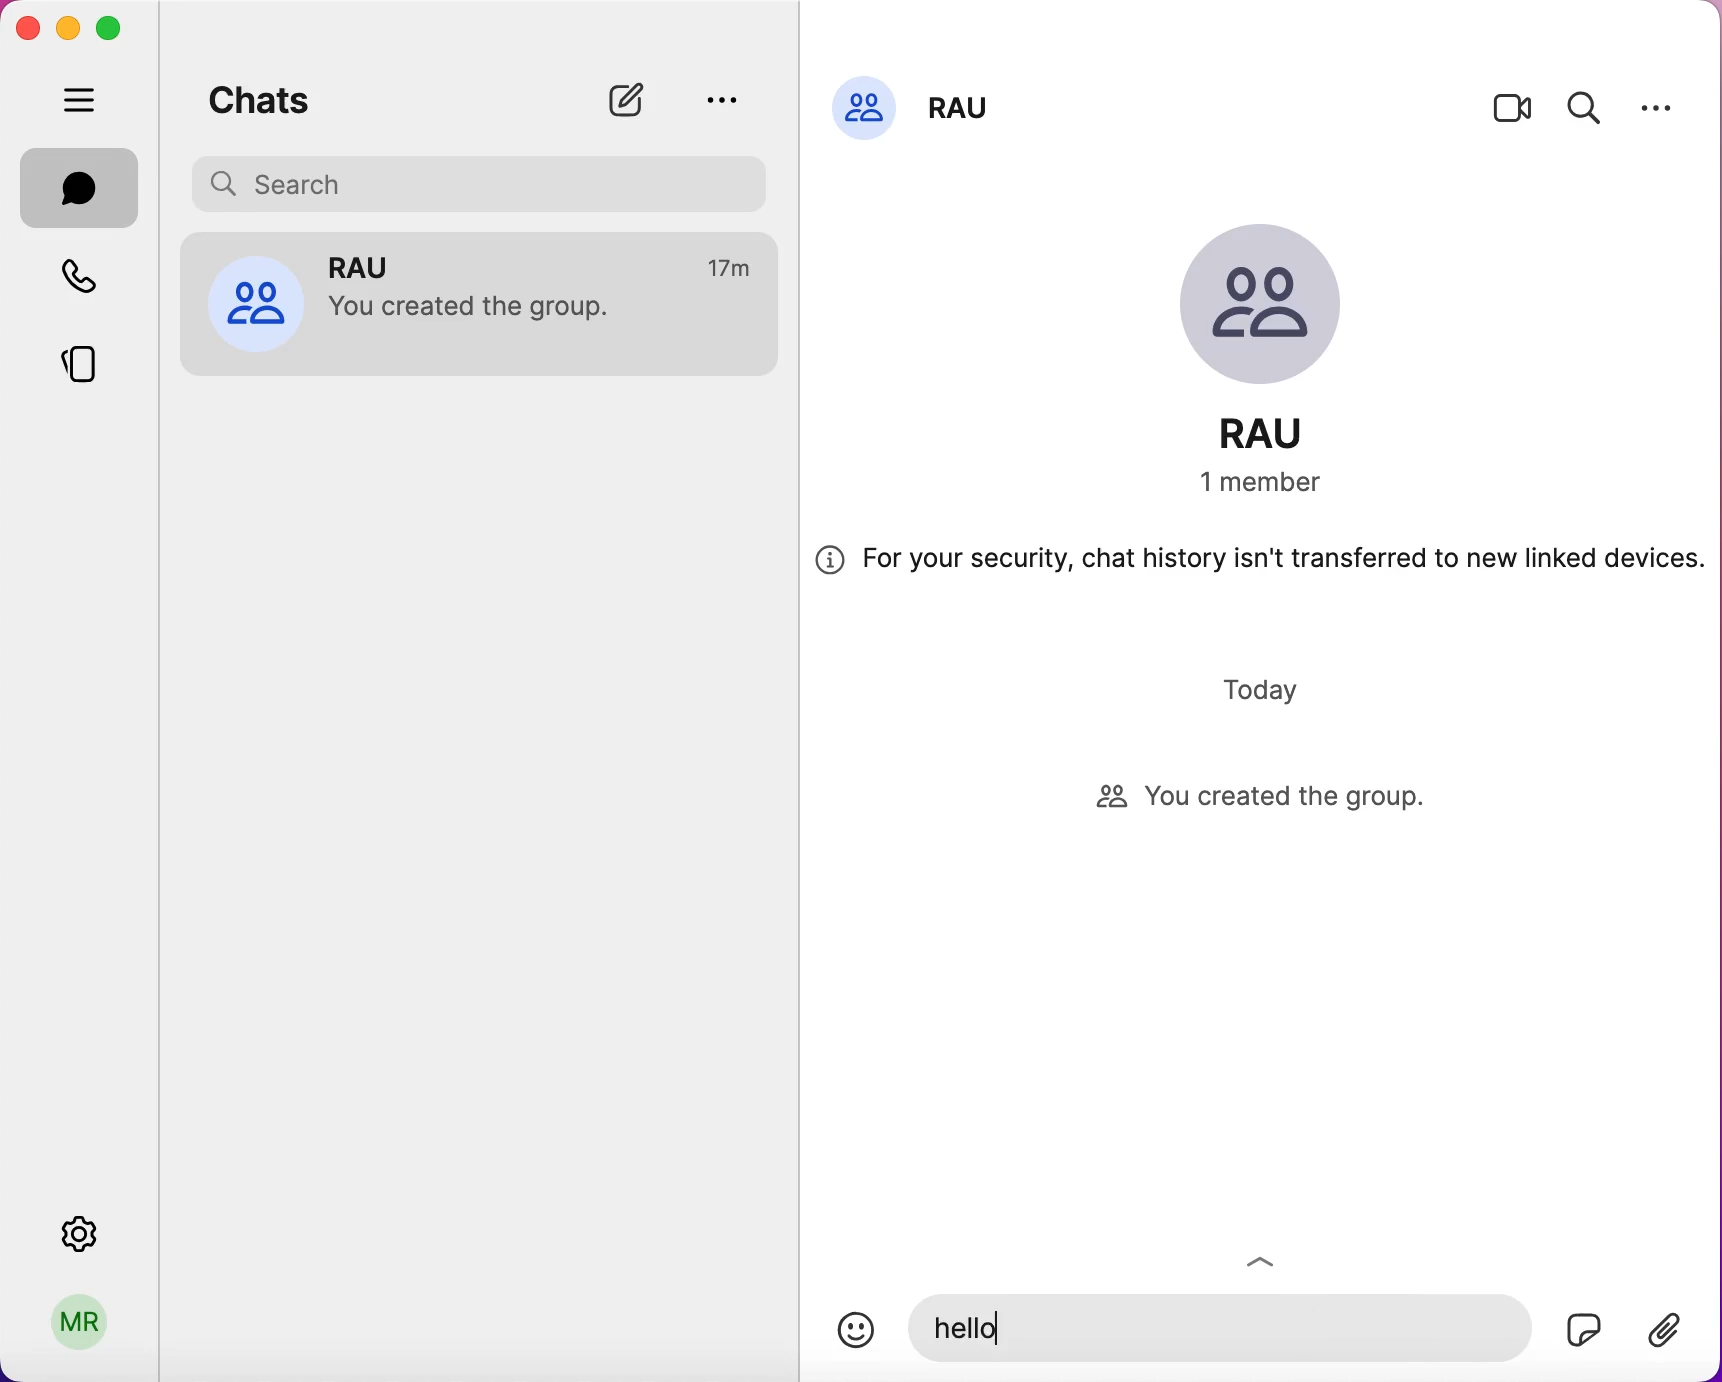  Describe the element at coordinates (1513, 113) in the screenshot. I see `video call` at that location.